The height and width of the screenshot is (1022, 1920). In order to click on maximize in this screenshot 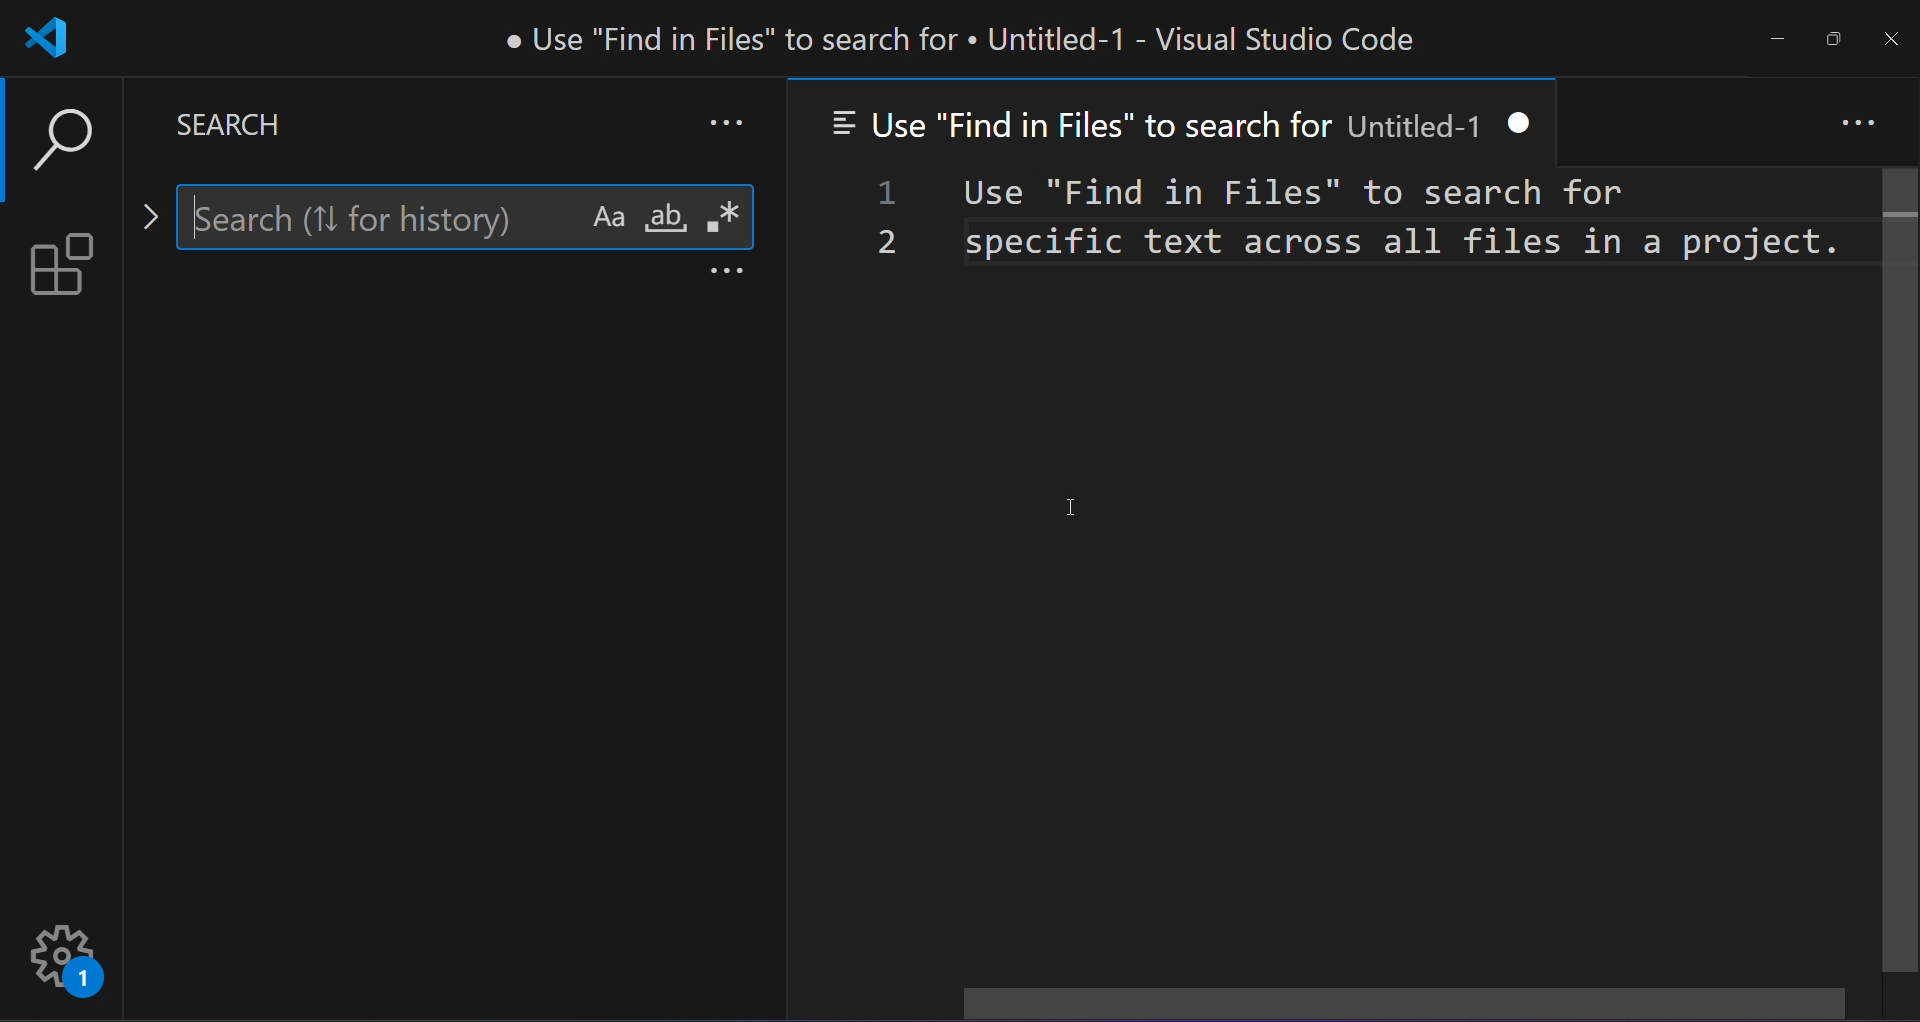, I will do `click(1835, 39)`.